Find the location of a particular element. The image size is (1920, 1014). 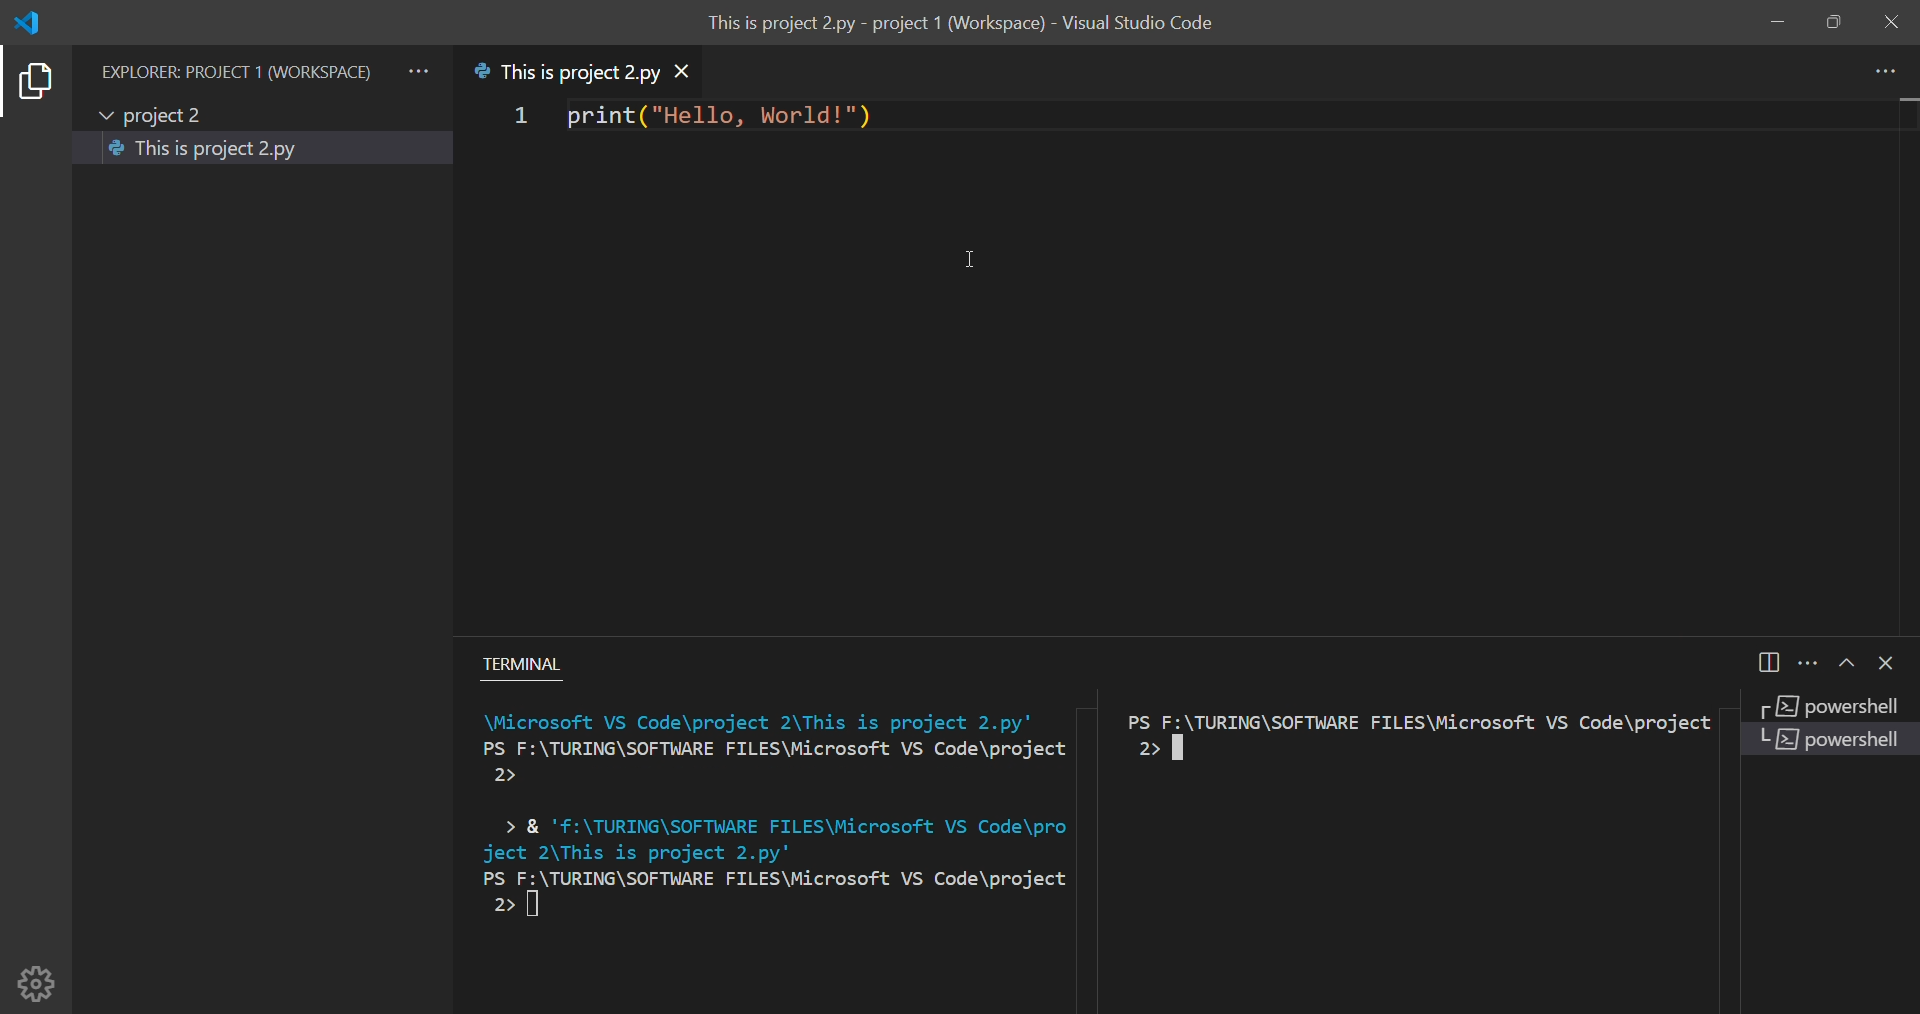

more is located at coordinates (421, 64).